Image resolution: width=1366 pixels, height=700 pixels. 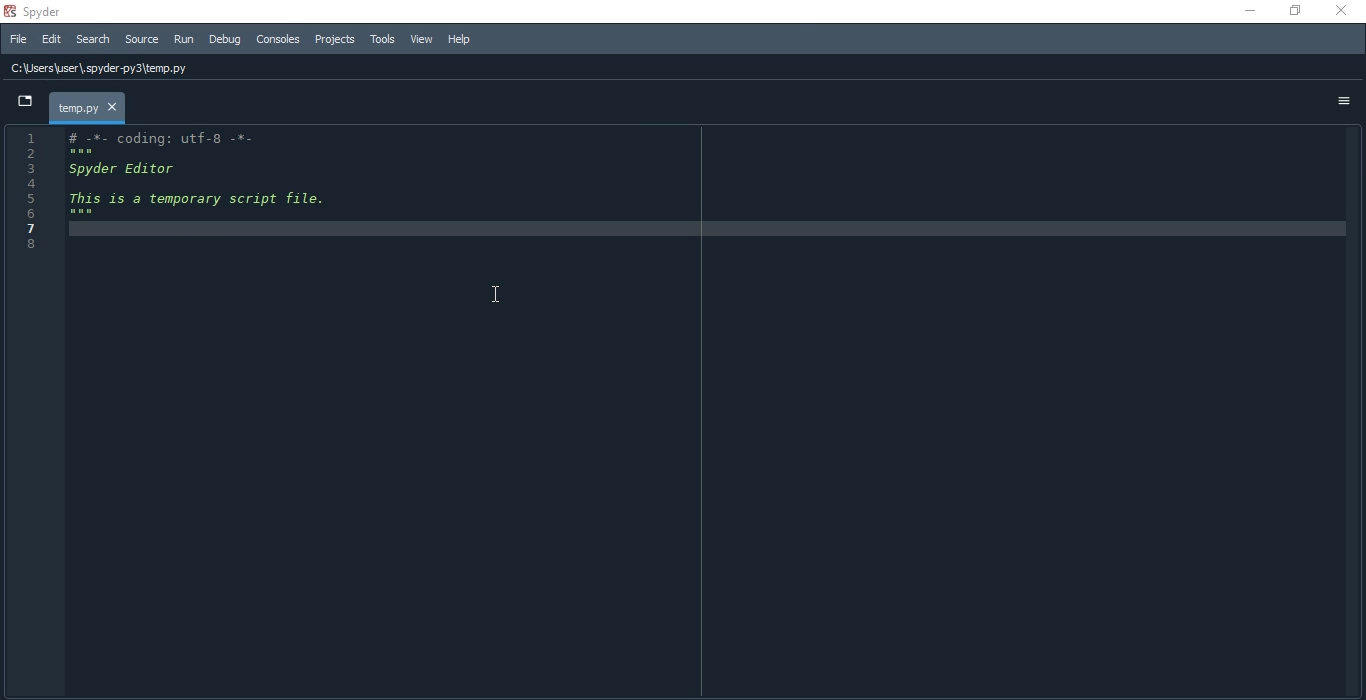 What do you see at coordinates (107, 71) in the screenshot?
I see `C:\Users\user\, spyder py3\temp.py` at bounding box center [107, 71].